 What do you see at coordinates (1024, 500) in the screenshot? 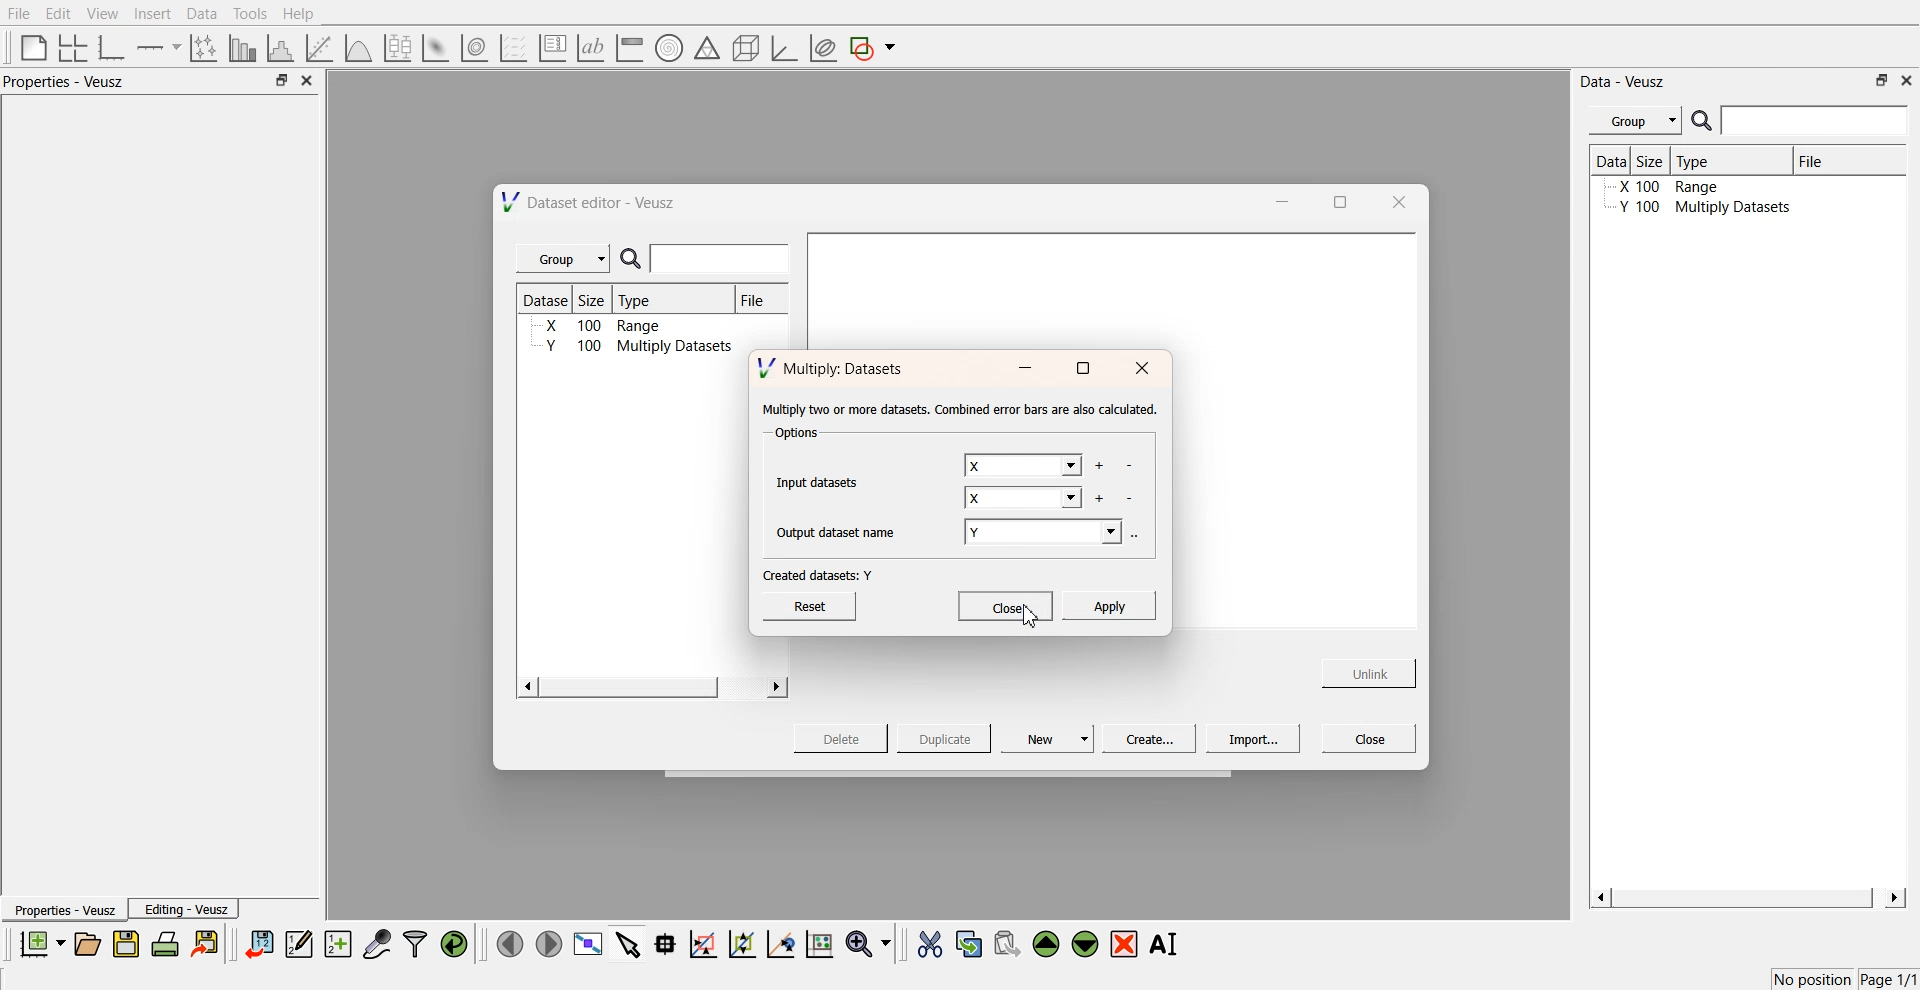
I see `X` at bounding box center [1024, 500].